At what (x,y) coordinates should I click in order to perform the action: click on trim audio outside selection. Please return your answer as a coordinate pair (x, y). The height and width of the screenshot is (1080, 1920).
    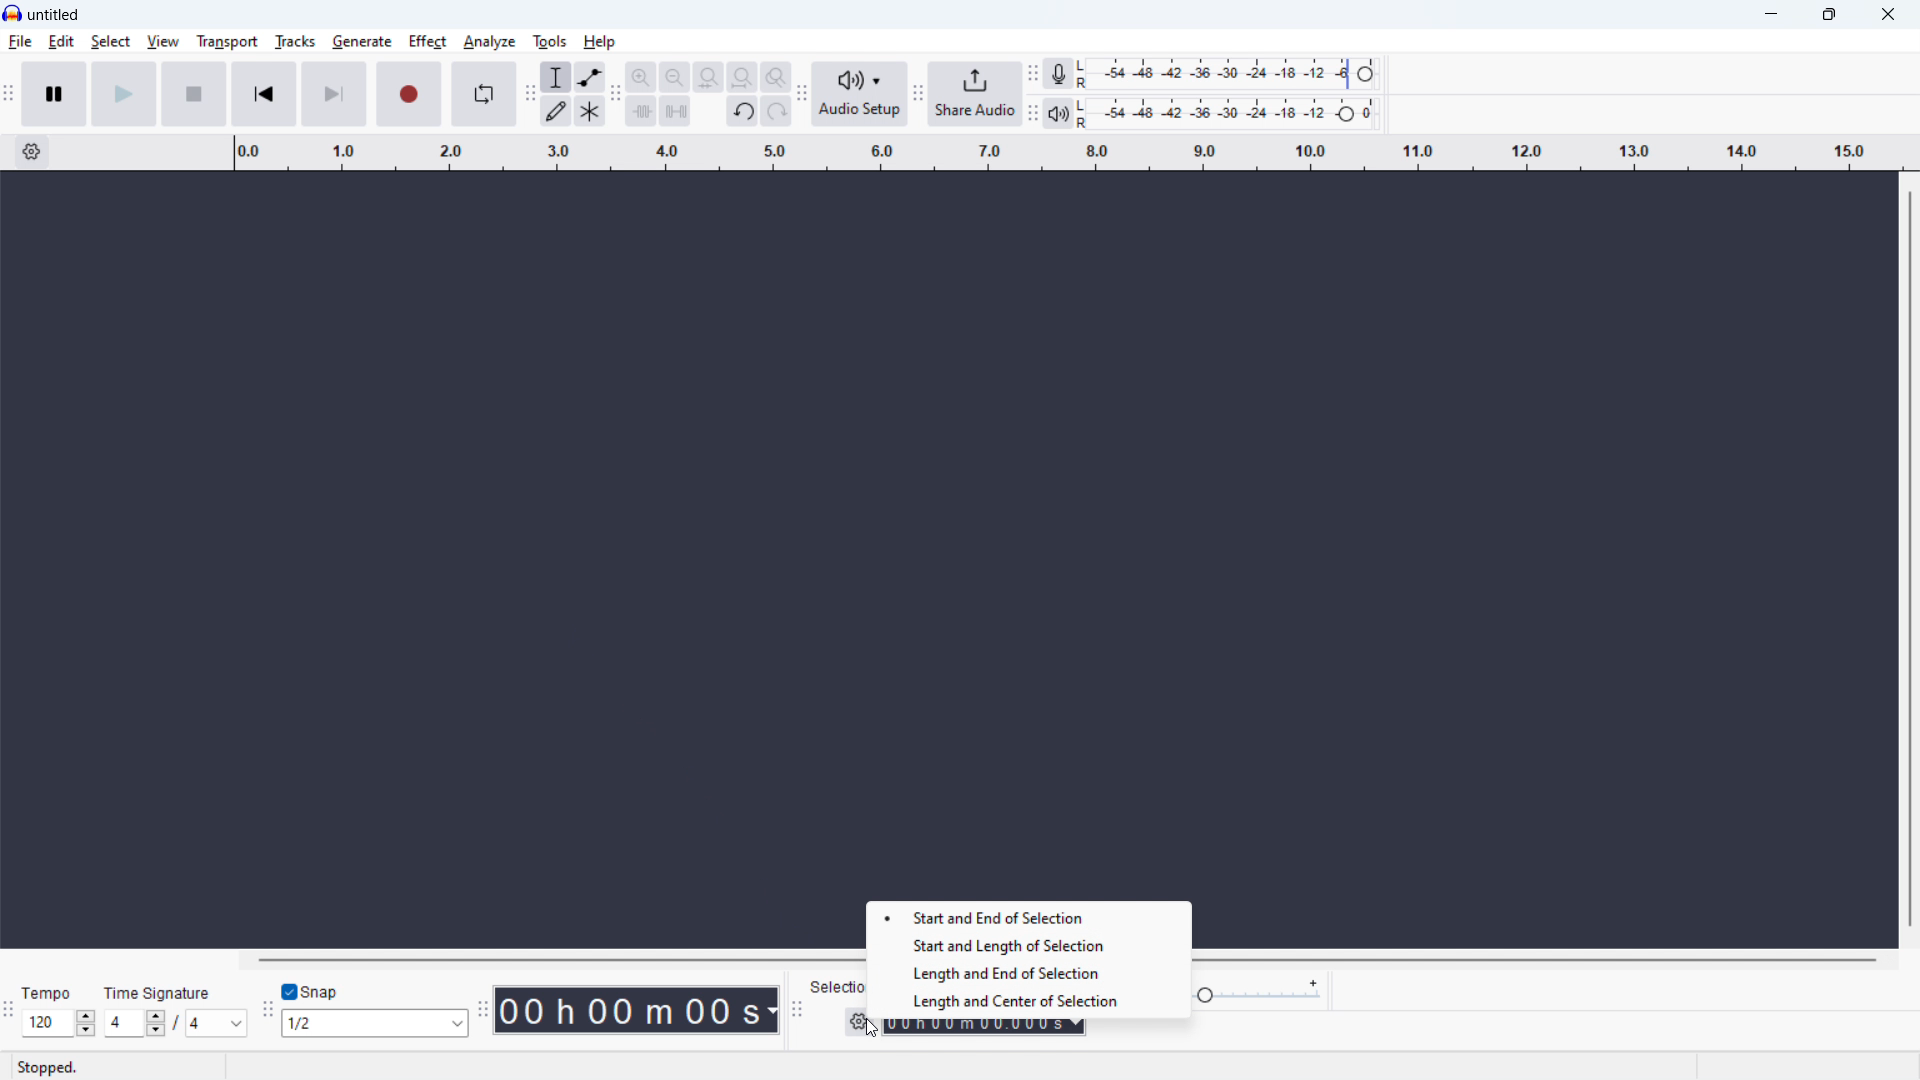
    Looking at the image, I should click on (642, 111).